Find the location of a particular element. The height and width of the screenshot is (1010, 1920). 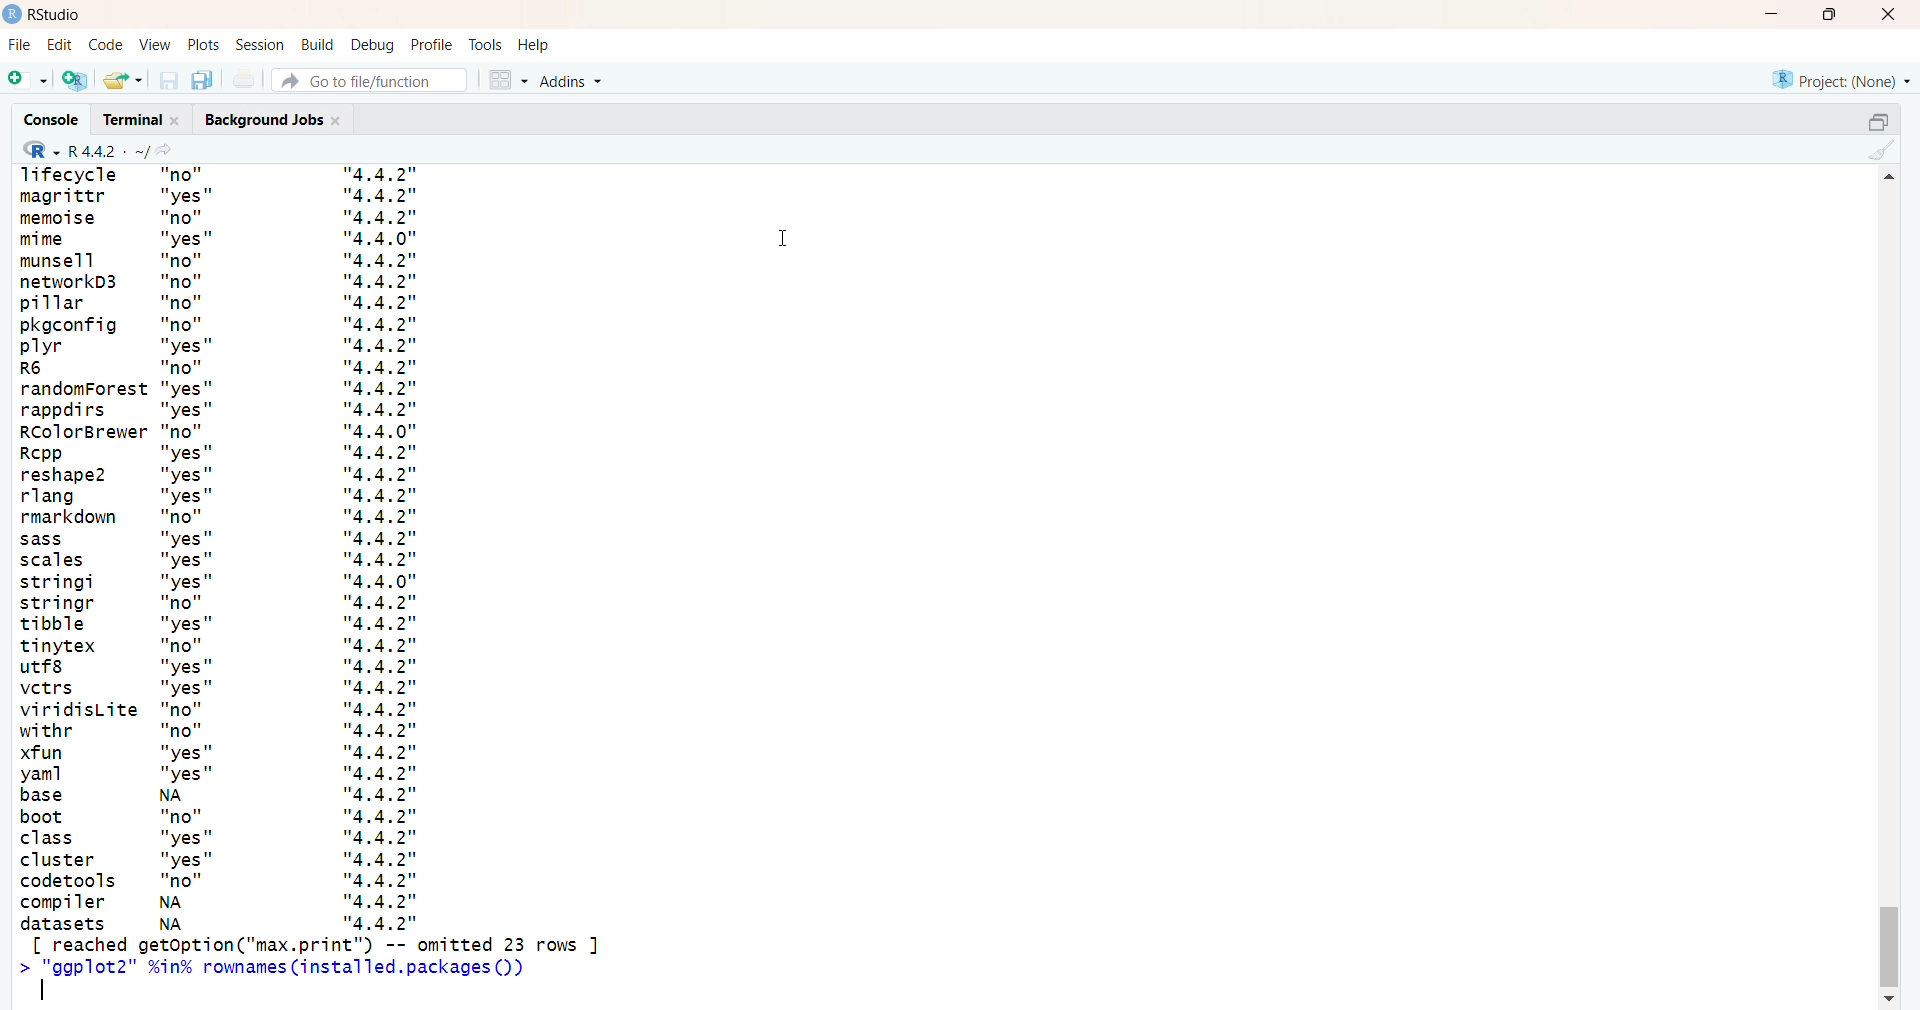

maximize is located at coordinates (1829, 14).